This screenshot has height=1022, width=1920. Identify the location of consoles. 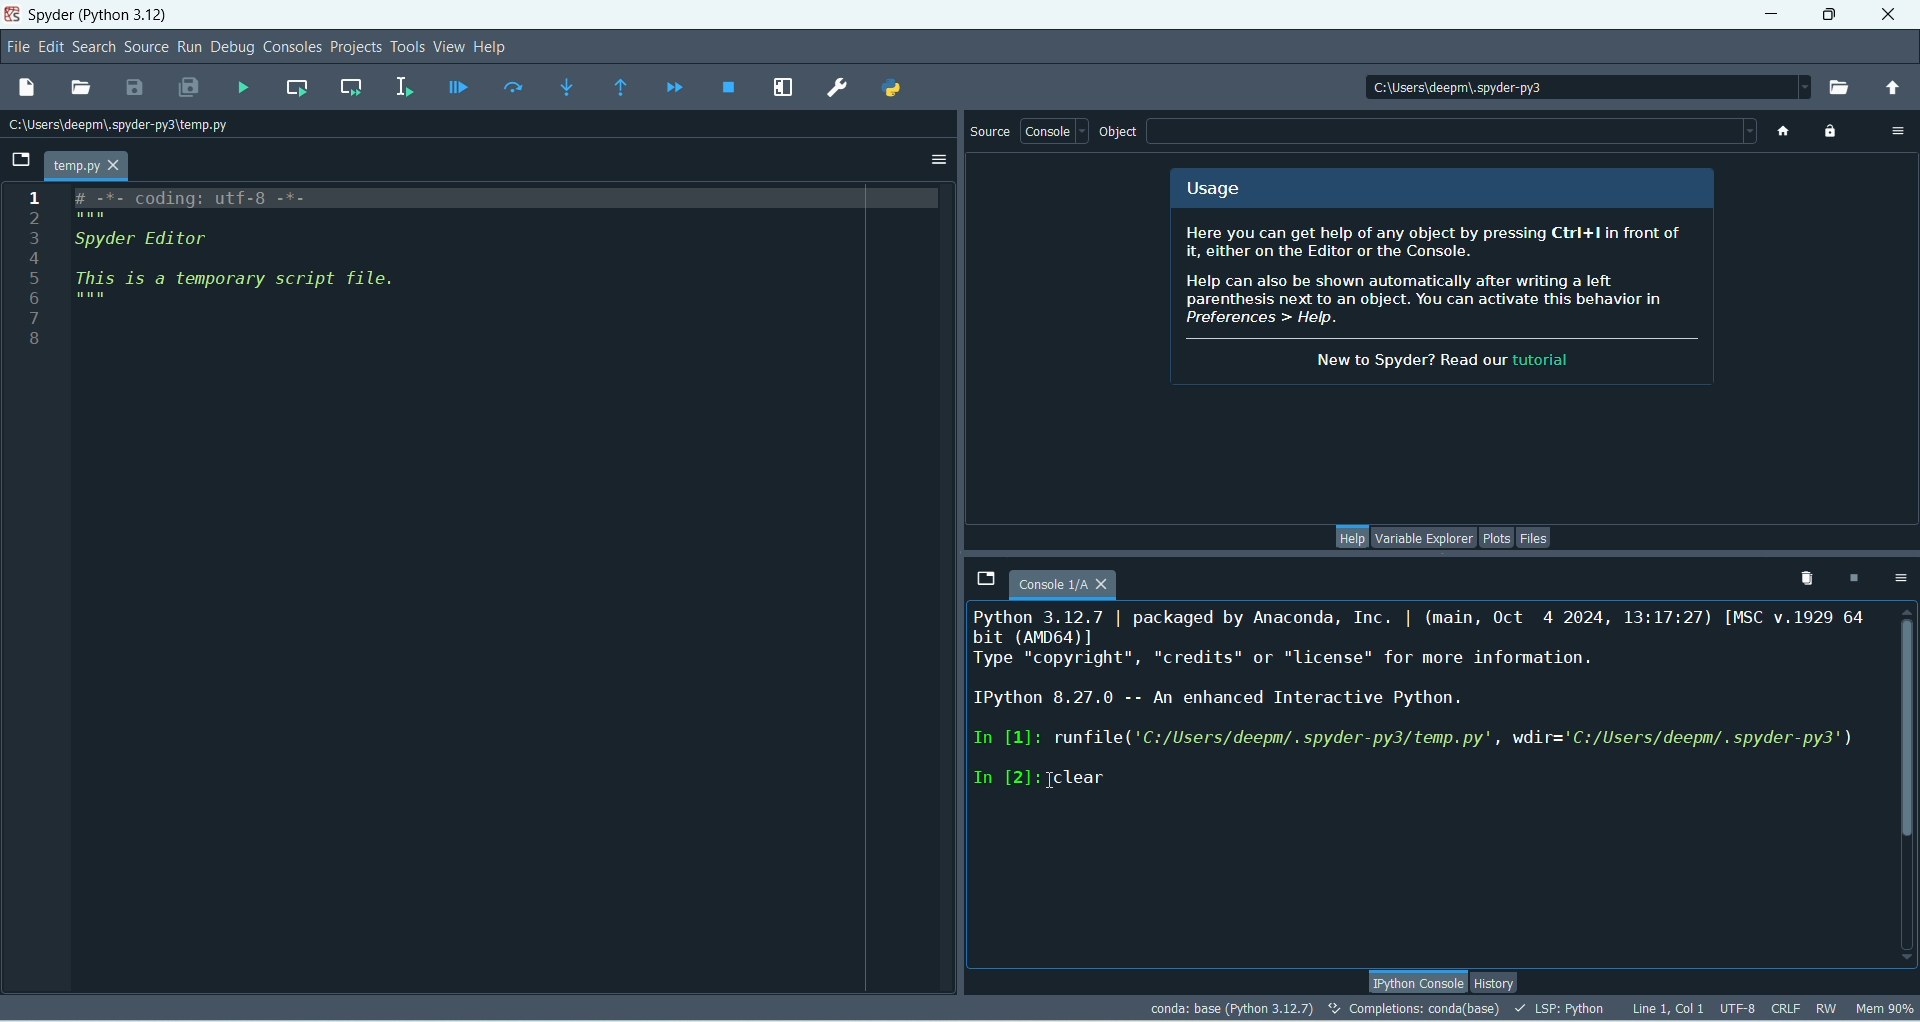
(292, 47).